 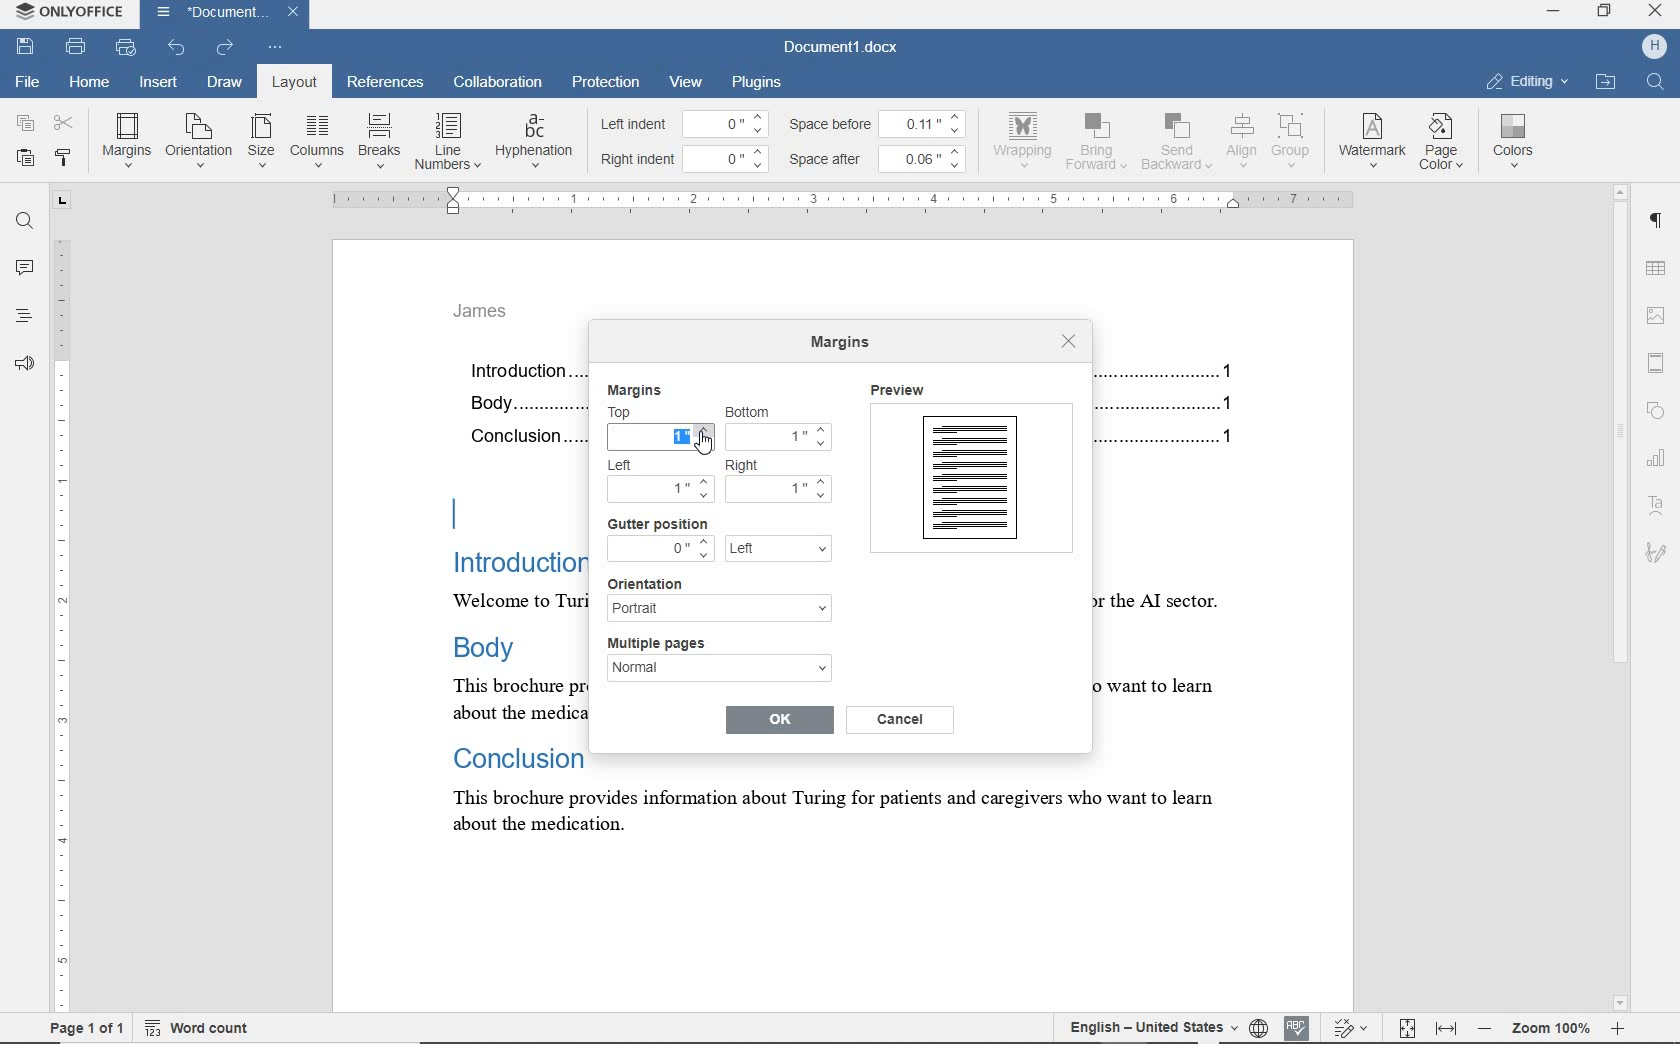 What do you see at coordinates (199, 139) in the screenshot?
I see `orientation` at bounding box center [199, 139].